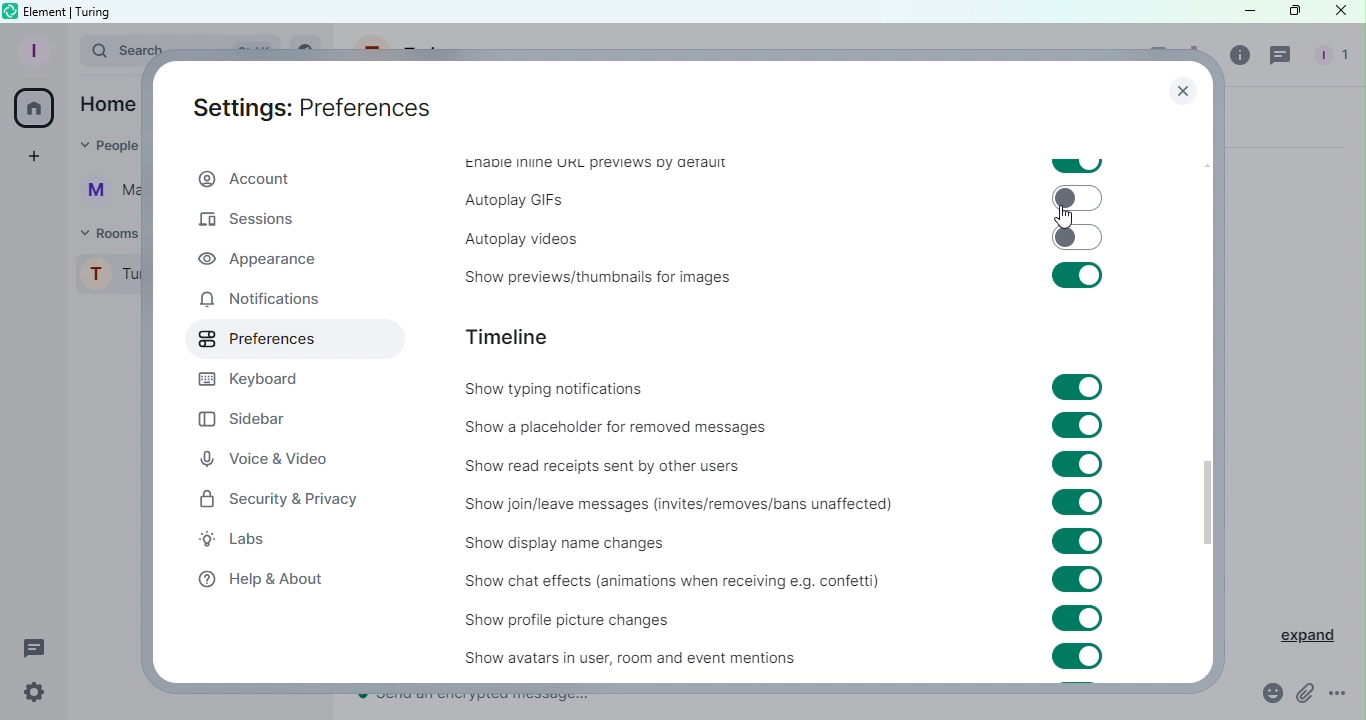 Image resolution: width=1366 pixels, height=720 pixels. Describe the element at coordinates (675, 504) in the screenshot. I see `Show join/leave messages (invites/removes/bans unaffected))` at that location.